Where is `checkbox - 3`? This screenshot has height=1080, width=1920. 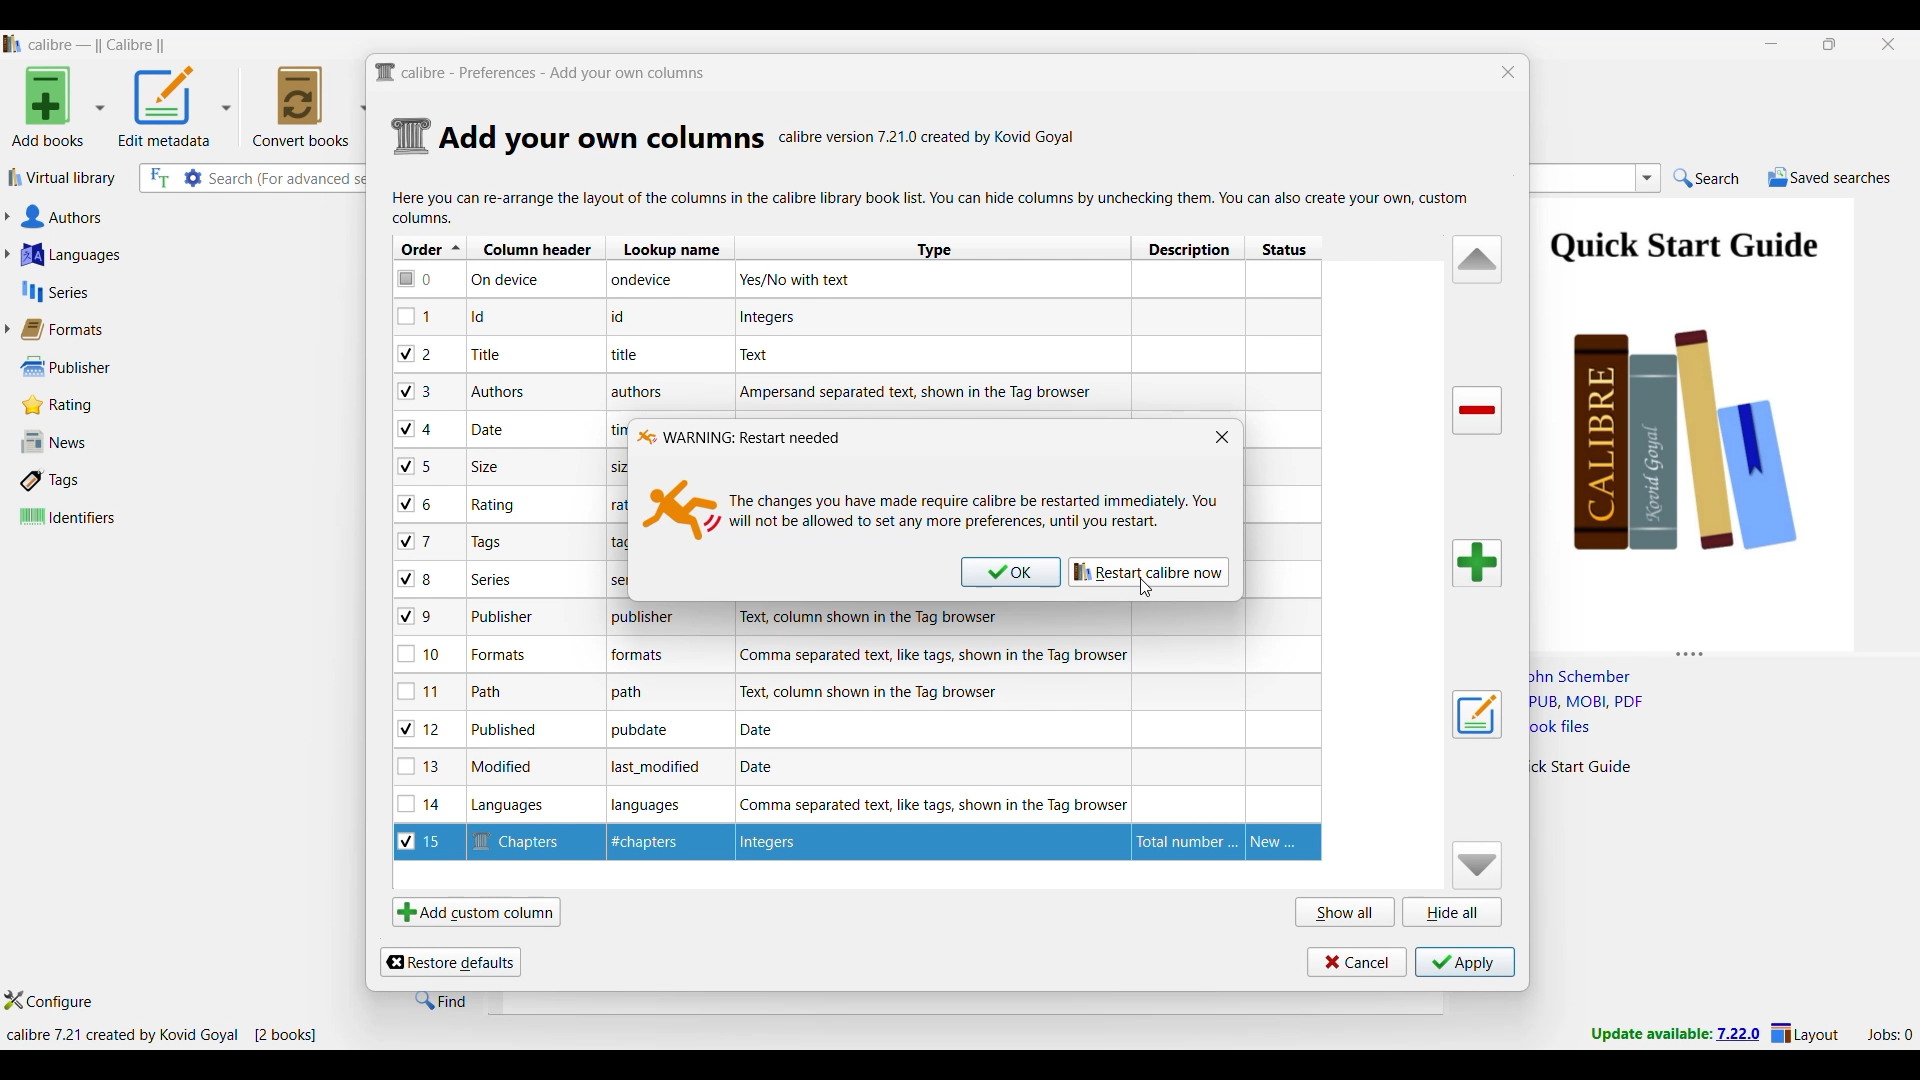
checkbox - 3 is located at coordinates (417, 392).